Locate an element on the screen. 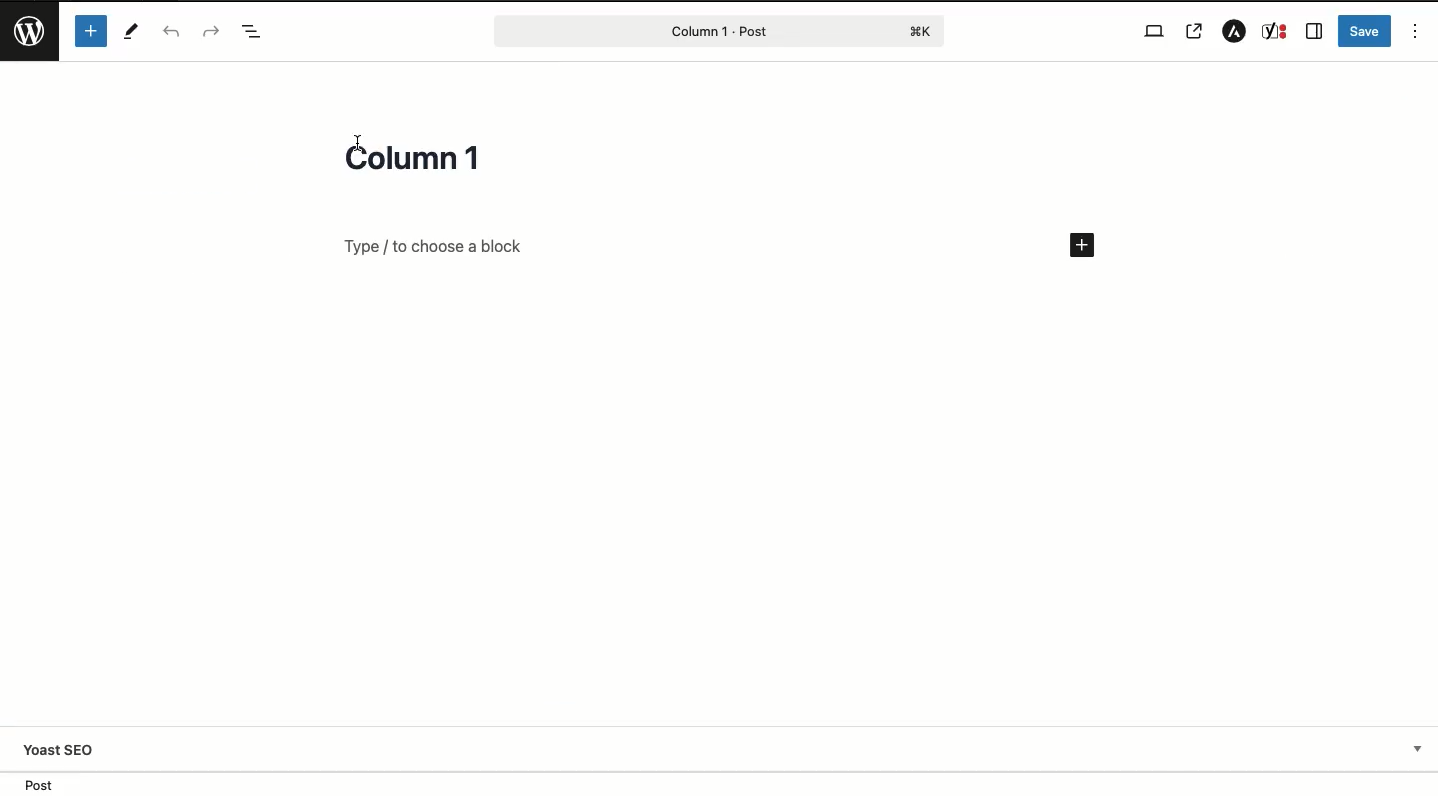 The image size is (1438, 796). Title is located at coordinates (421, 155).